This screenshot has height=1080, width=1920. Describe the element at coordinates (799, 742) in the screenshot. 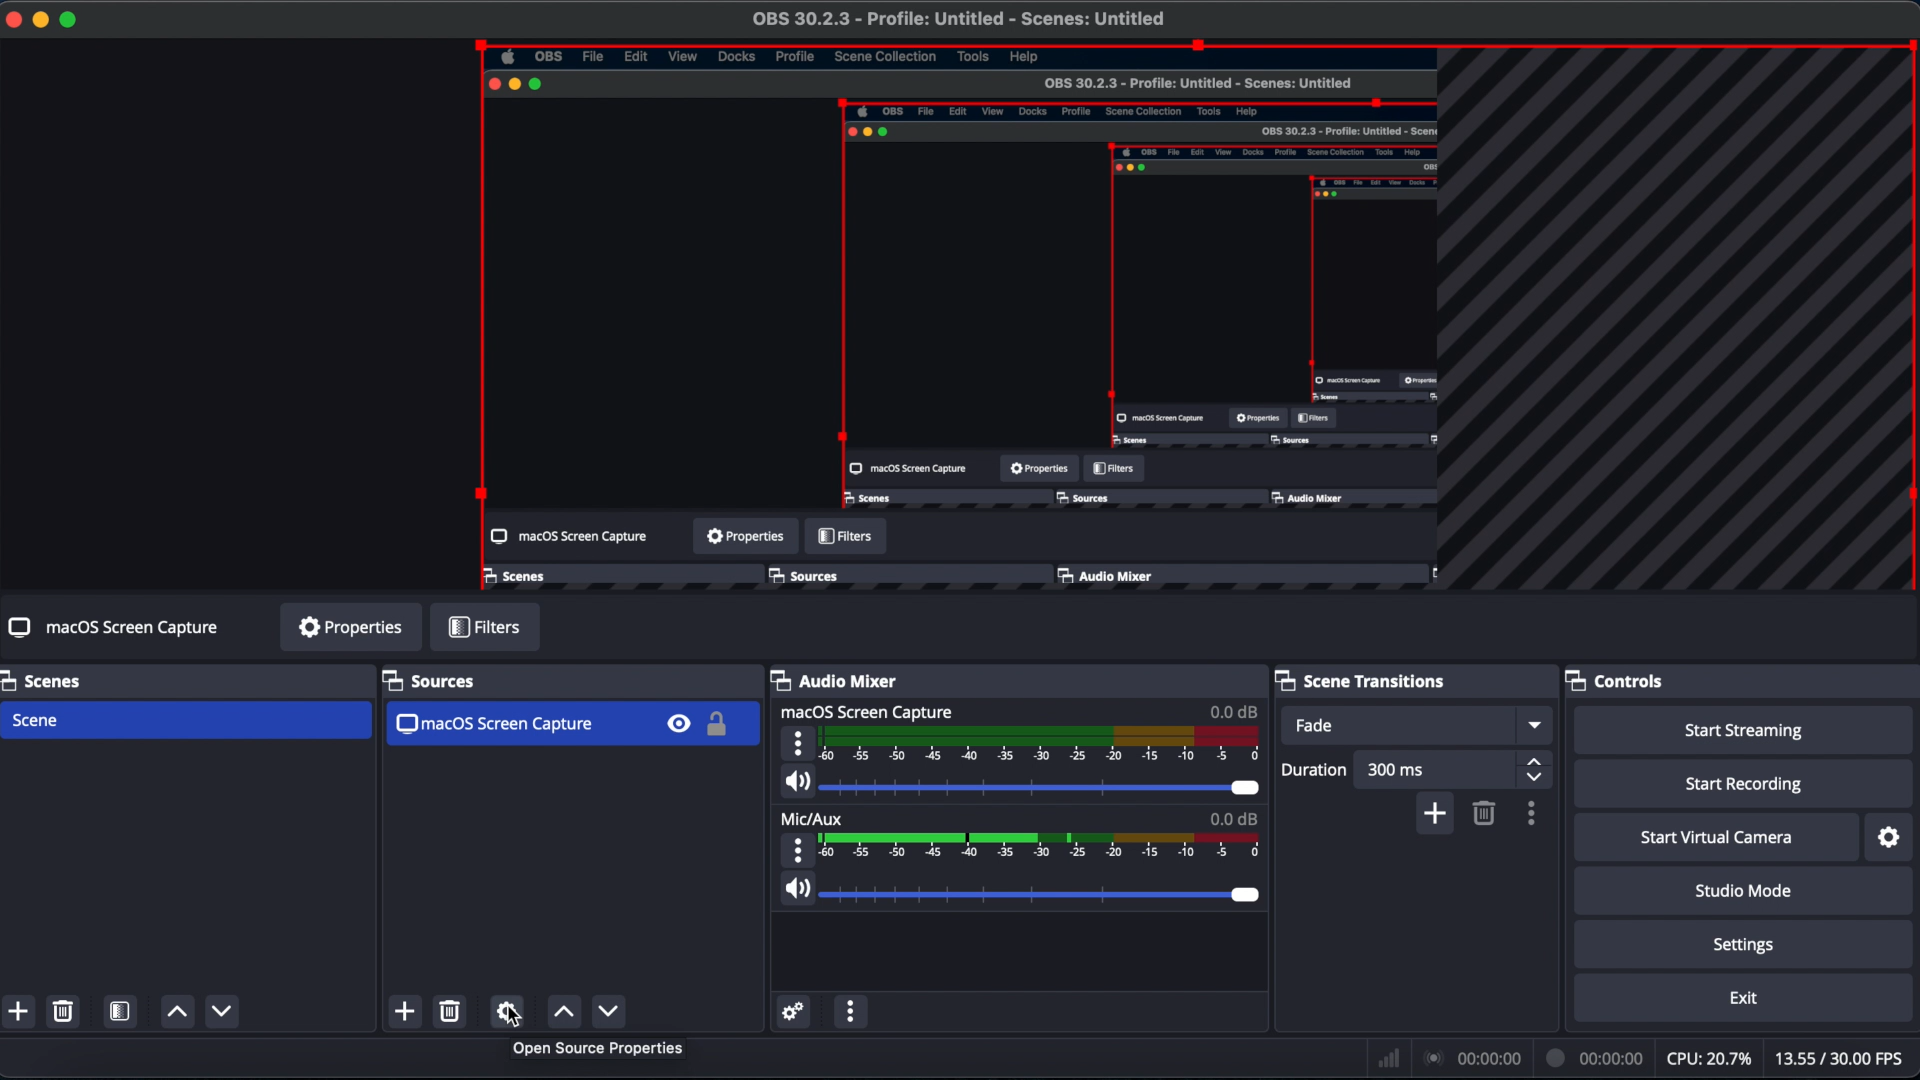

I see `volume properties` at that location.